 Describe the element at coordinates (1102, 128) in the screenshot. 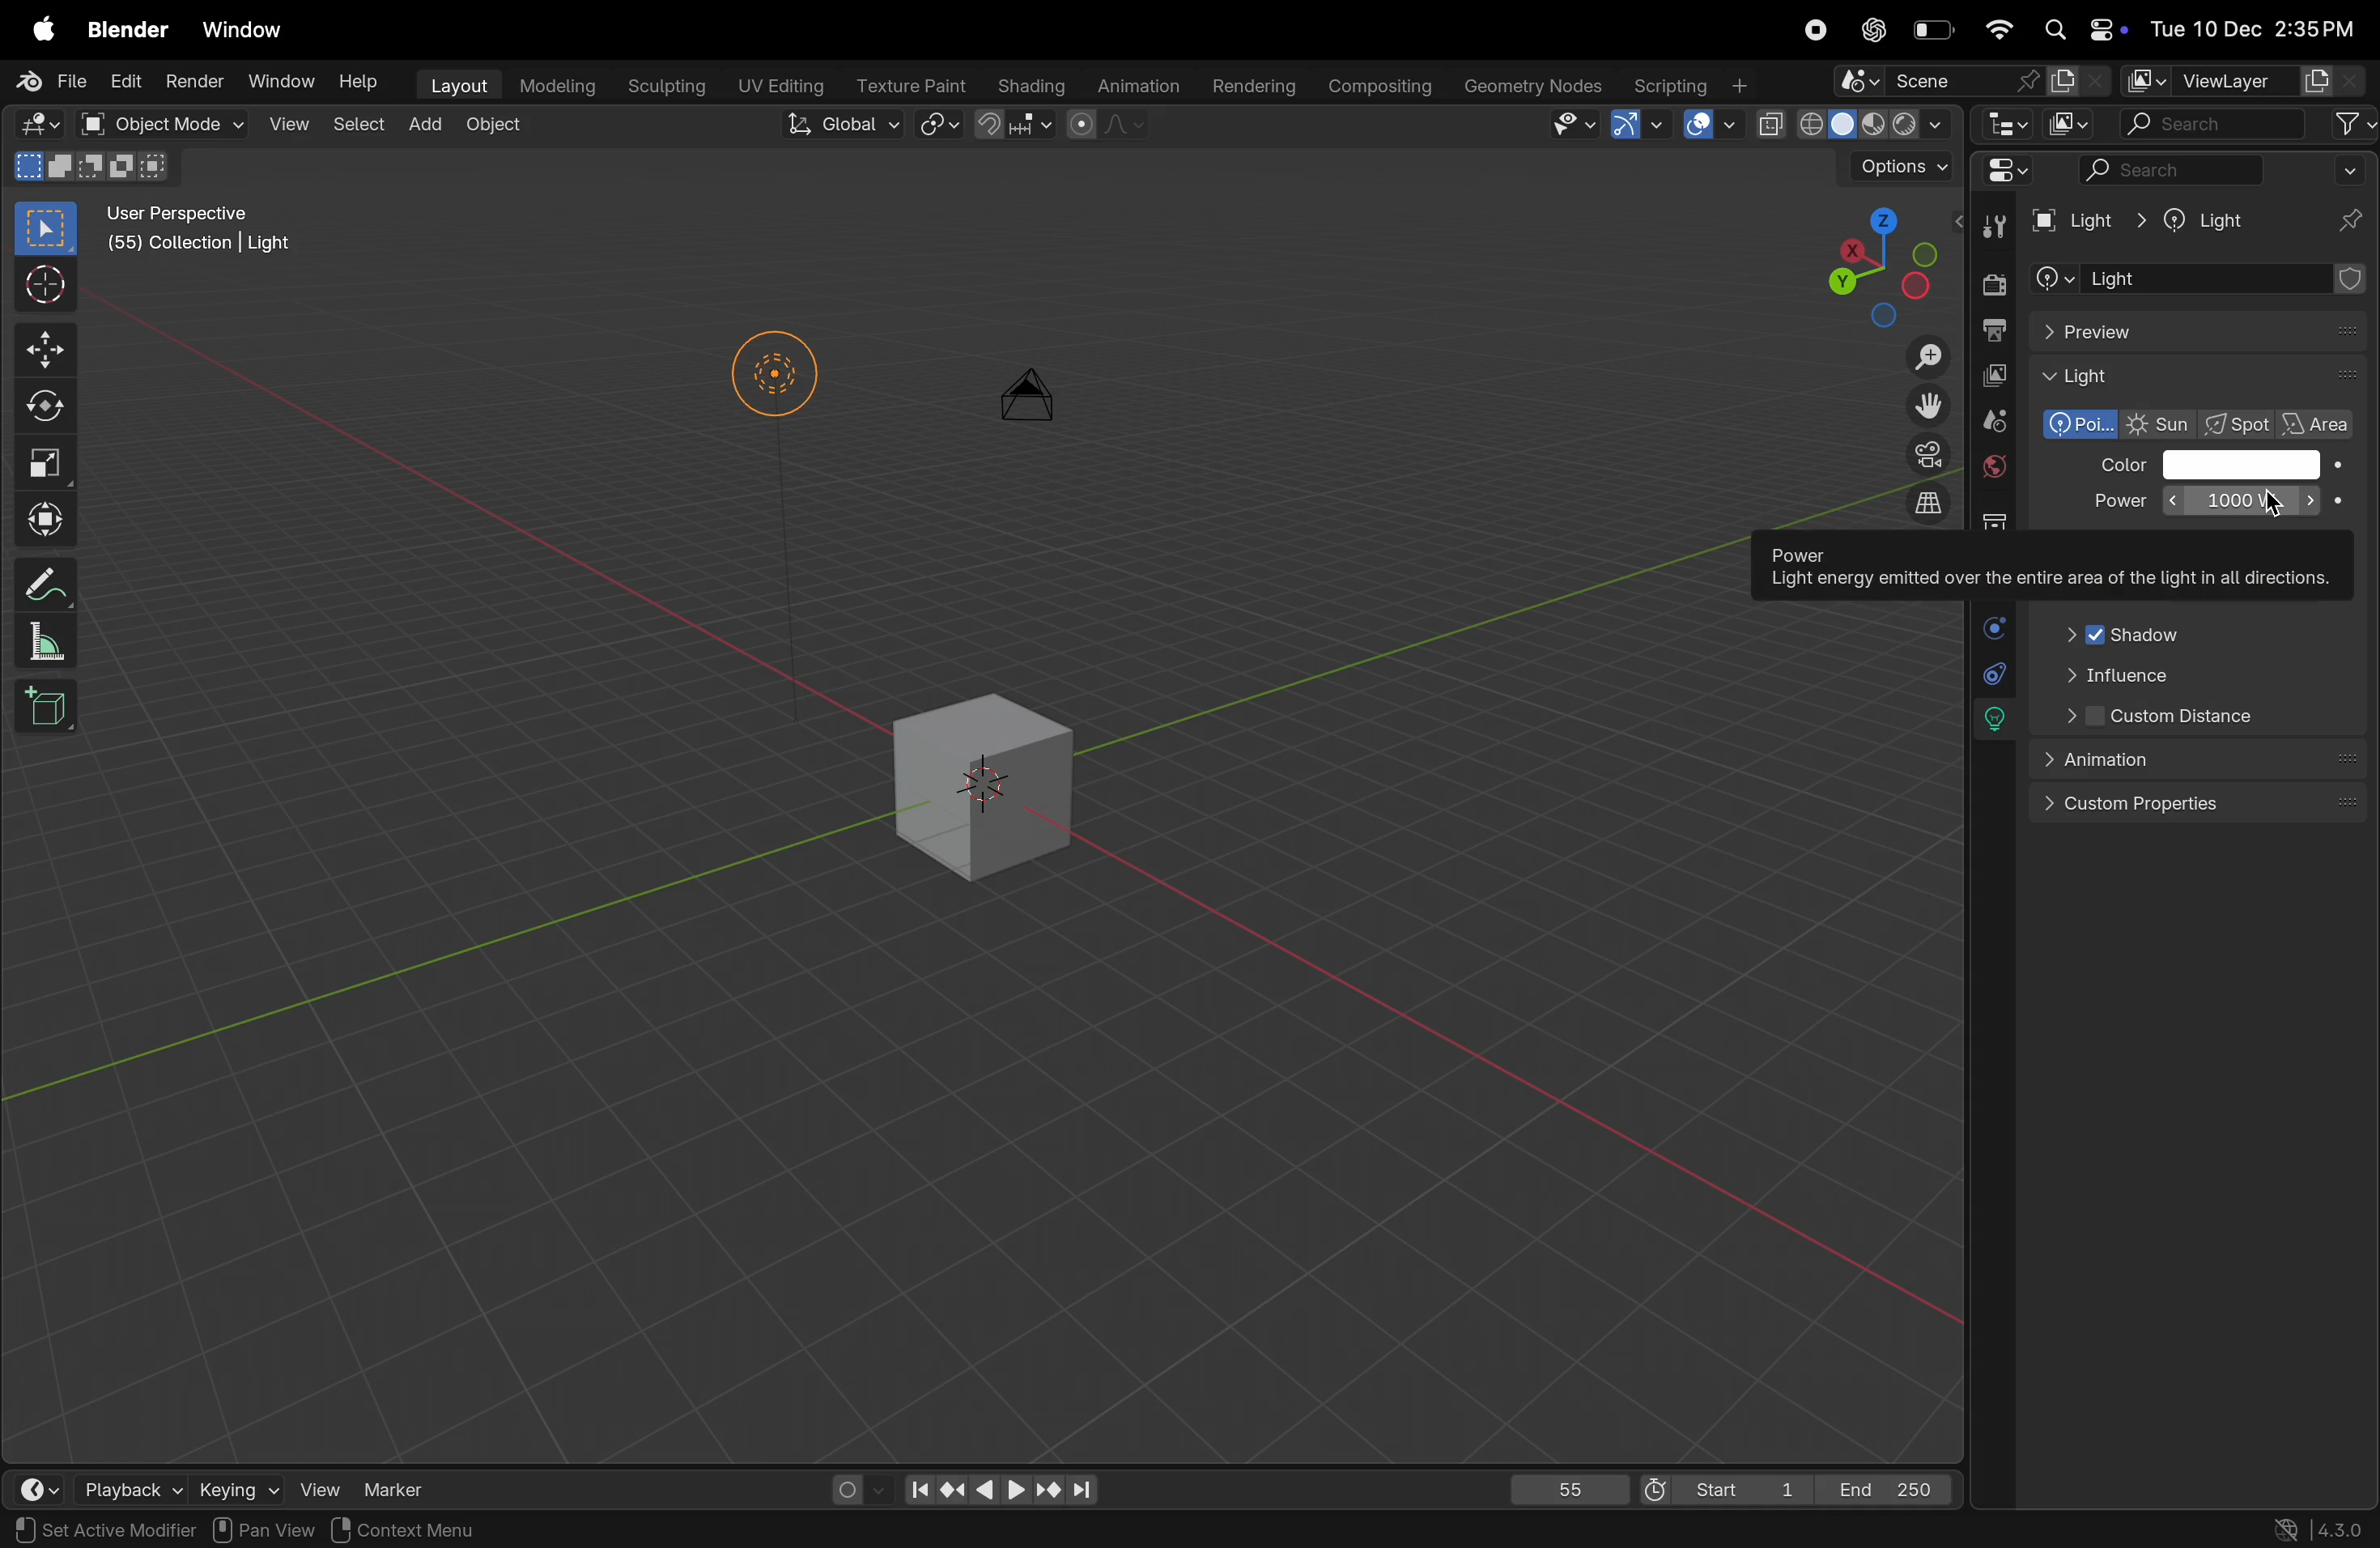

I see `proportional editing objects` at that location.